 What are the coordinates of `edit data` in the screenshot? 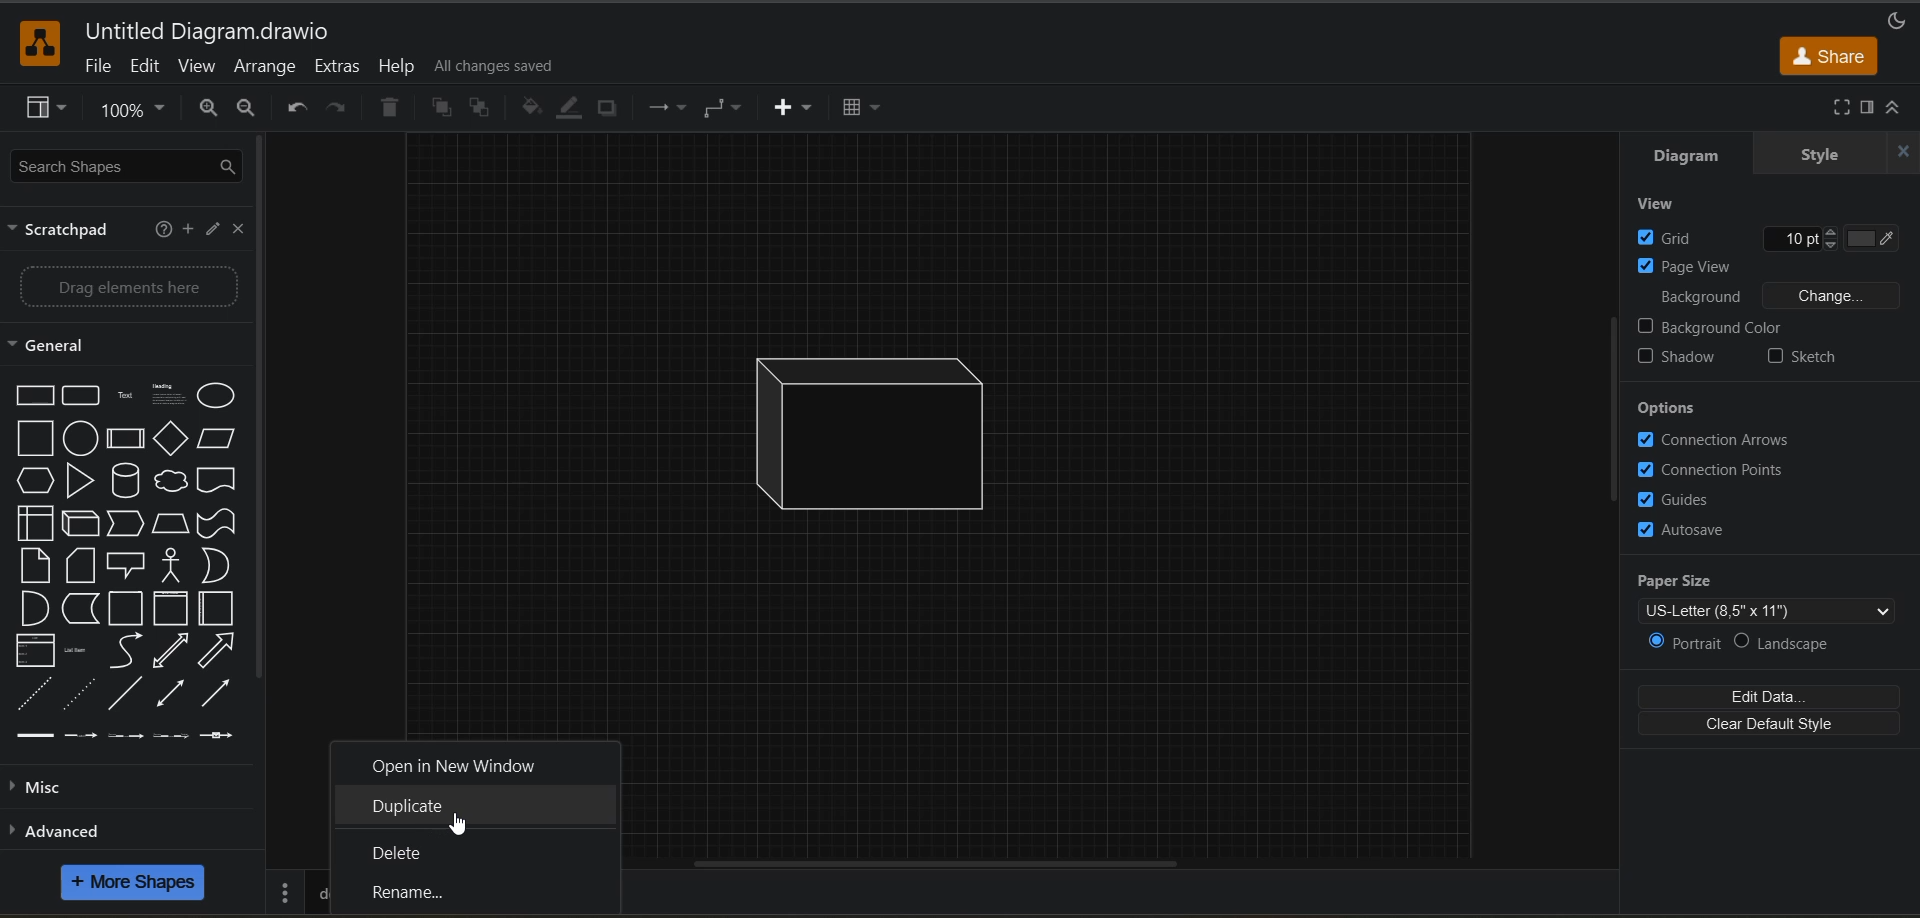 It's located at (1769, 698).